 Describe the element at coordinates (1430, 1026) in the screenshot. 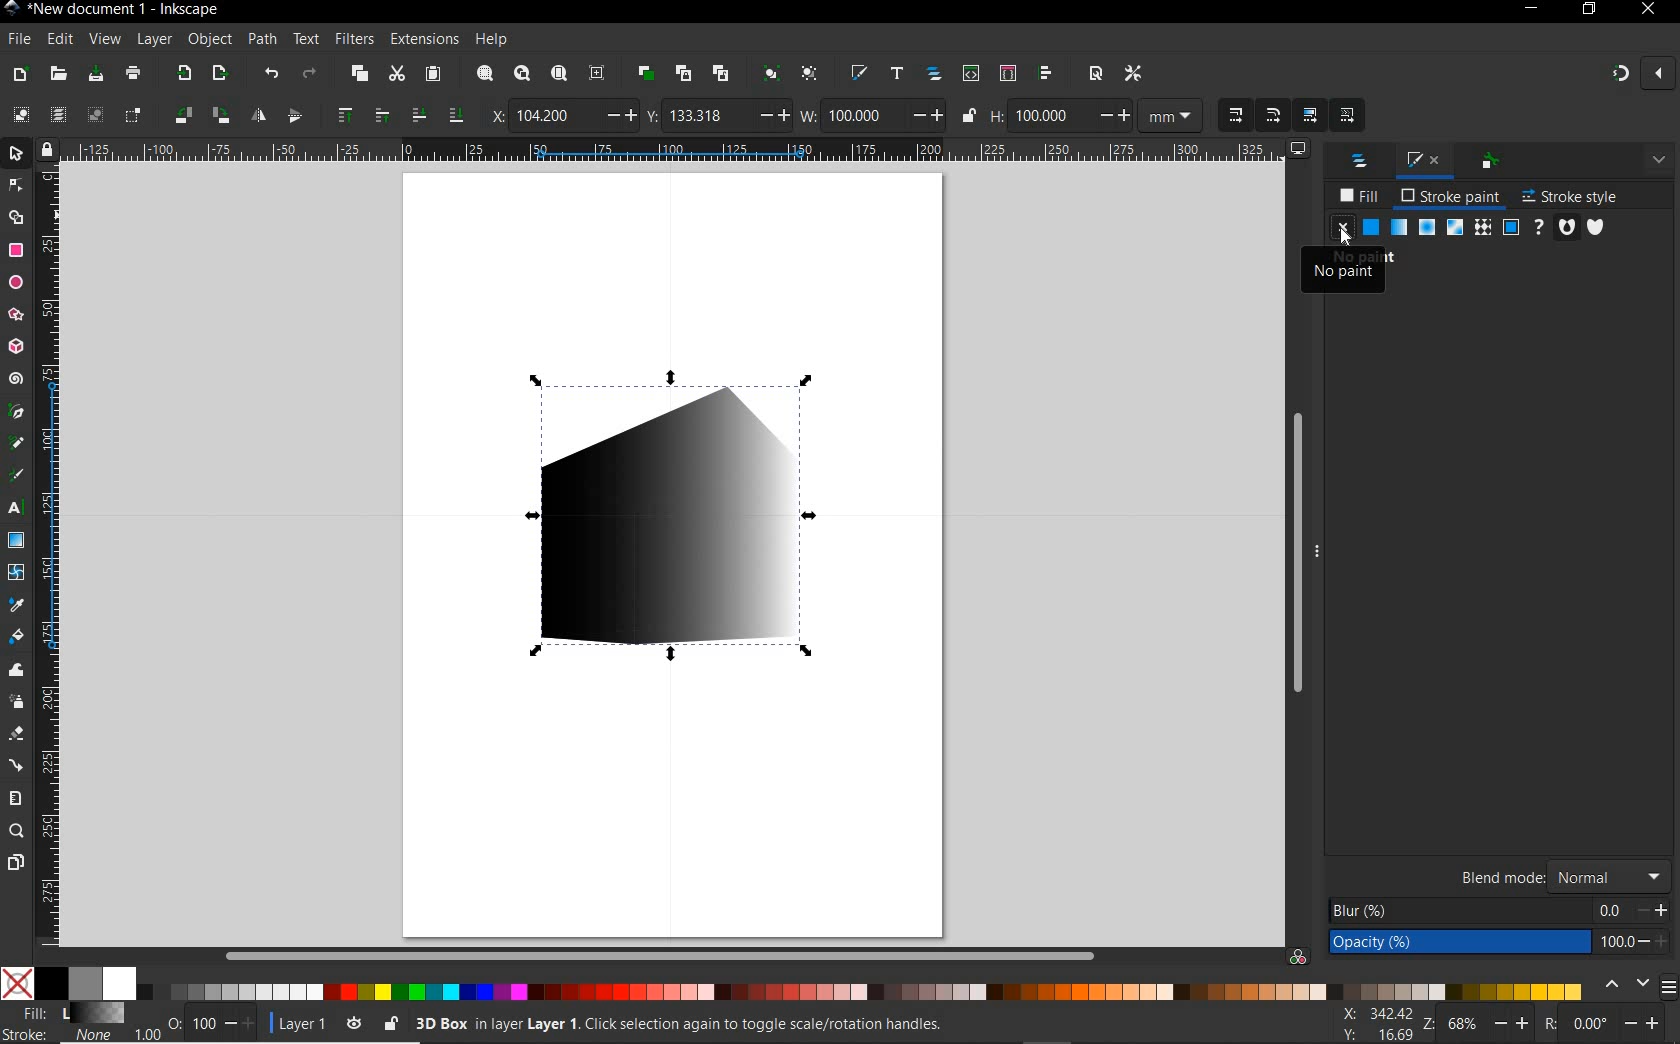

I see `ZOOM` at that location.